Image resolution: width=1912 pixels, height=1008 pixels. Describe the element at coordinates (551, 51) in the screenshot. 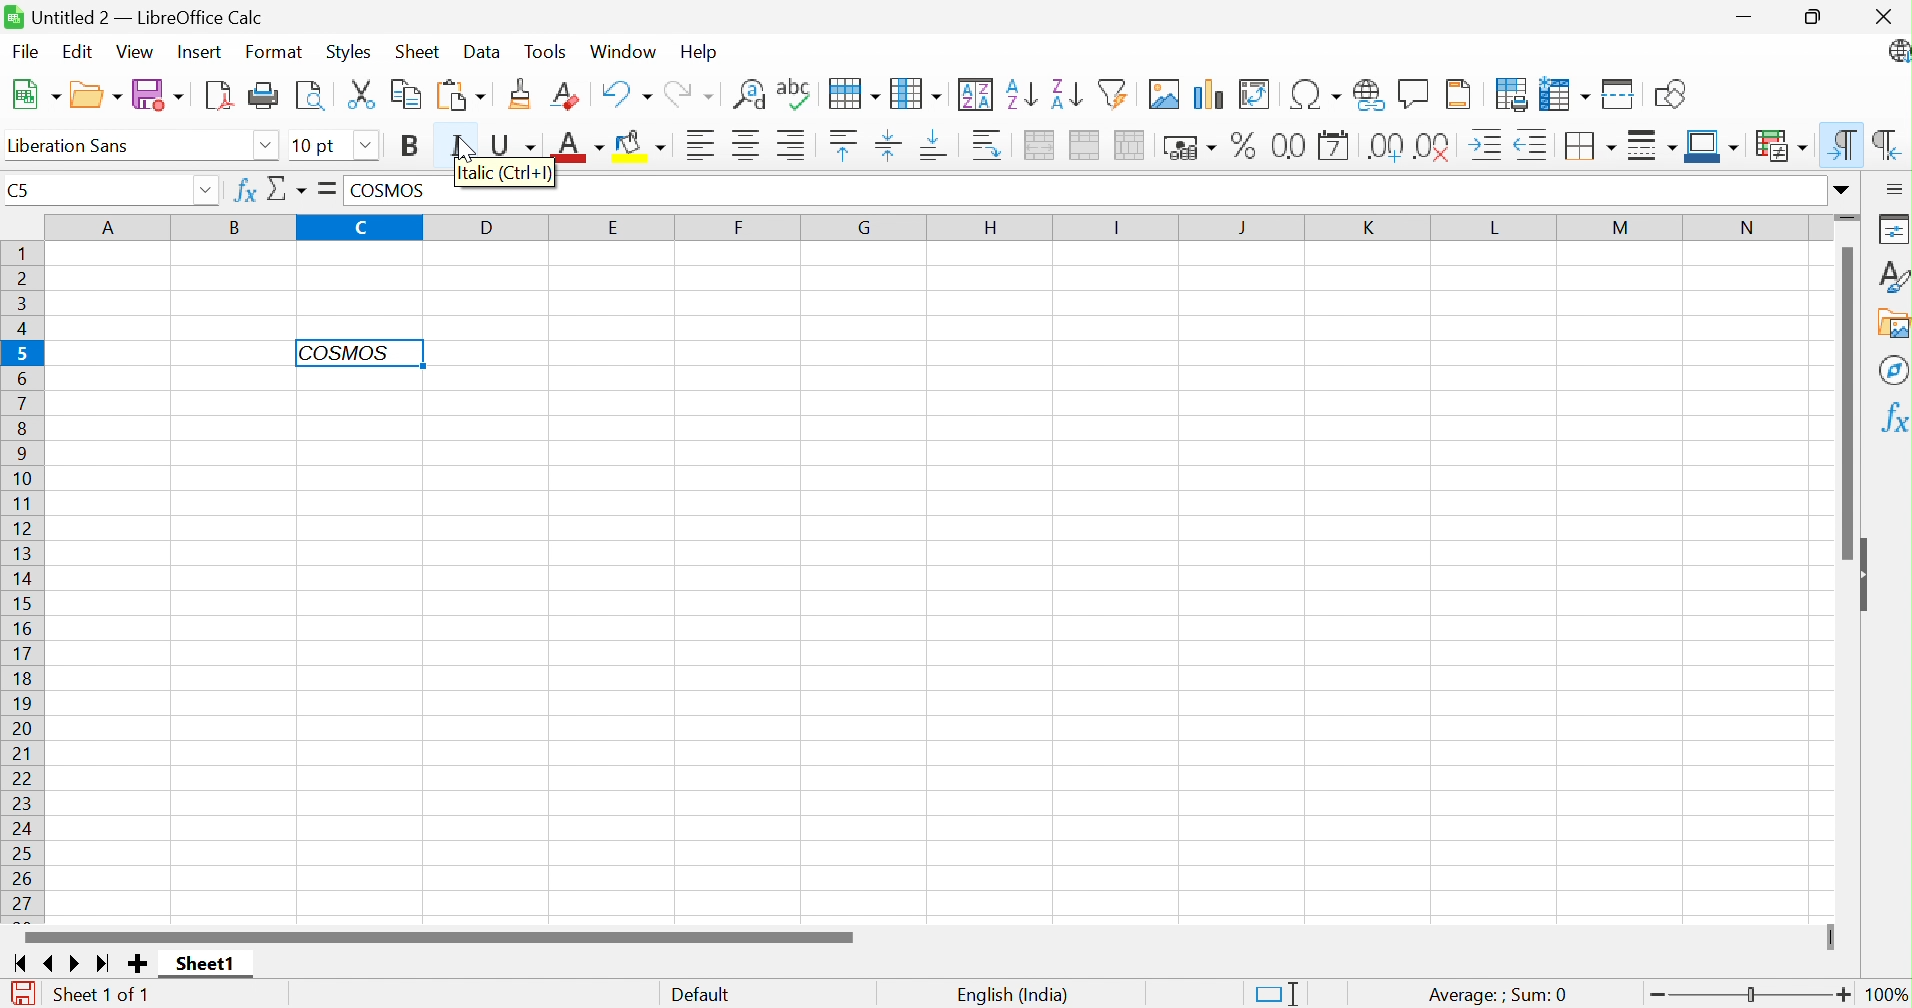

I see `Tools` at that location.